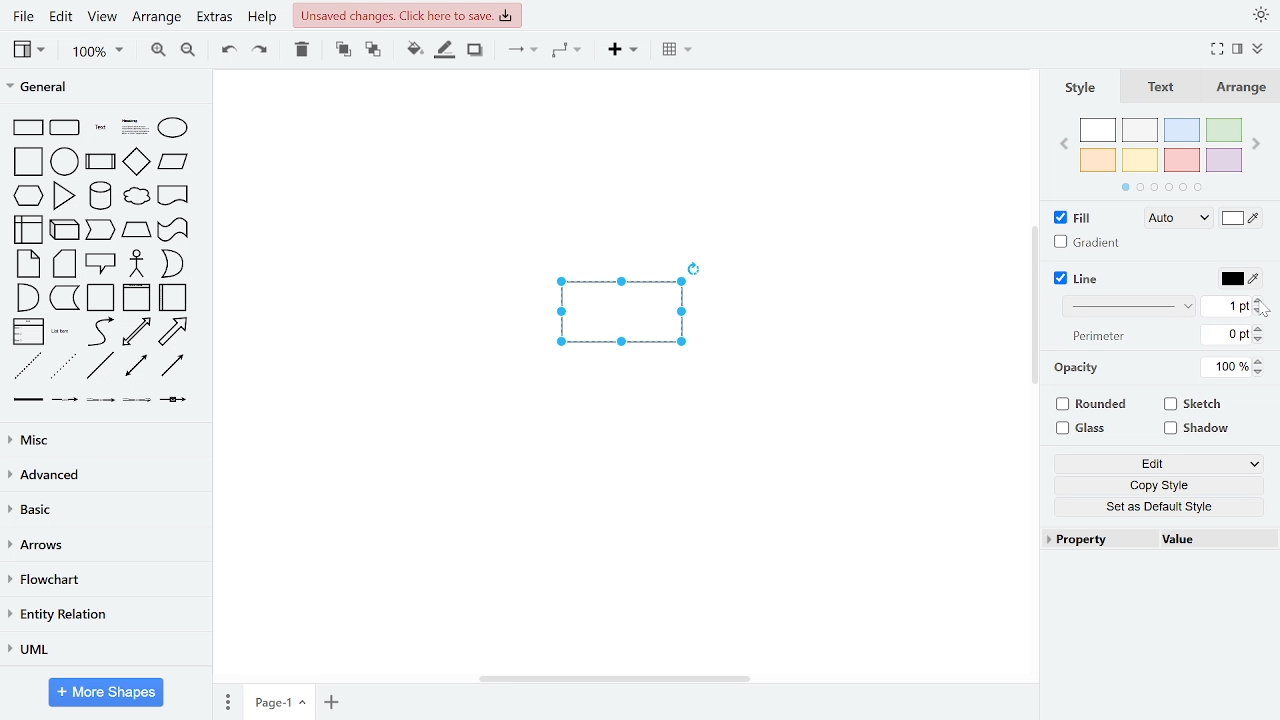  What do you see at coordinates (1074, 218) in the screenshot?
I see `fill` at bounding box center [1074, 218].